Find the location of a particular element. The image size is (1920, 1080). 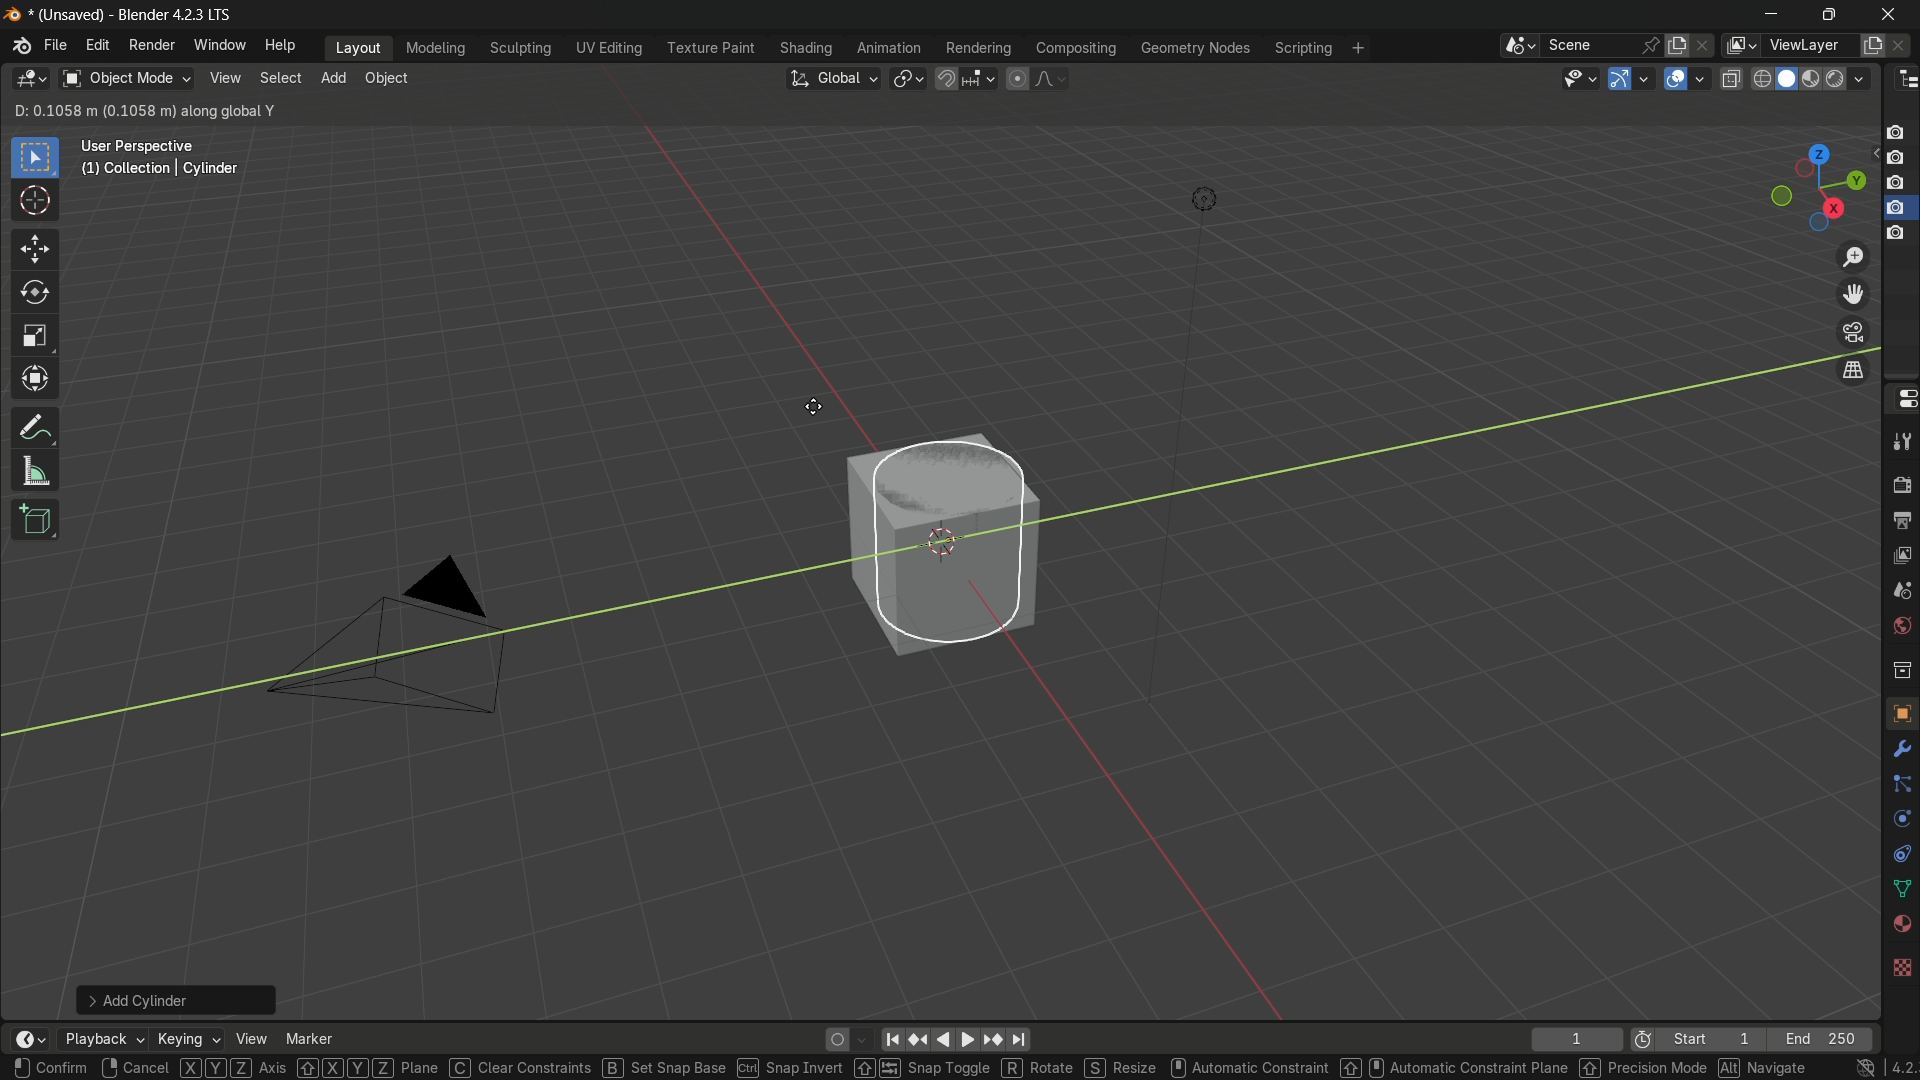

cursor is located at coordinates (36, 202).